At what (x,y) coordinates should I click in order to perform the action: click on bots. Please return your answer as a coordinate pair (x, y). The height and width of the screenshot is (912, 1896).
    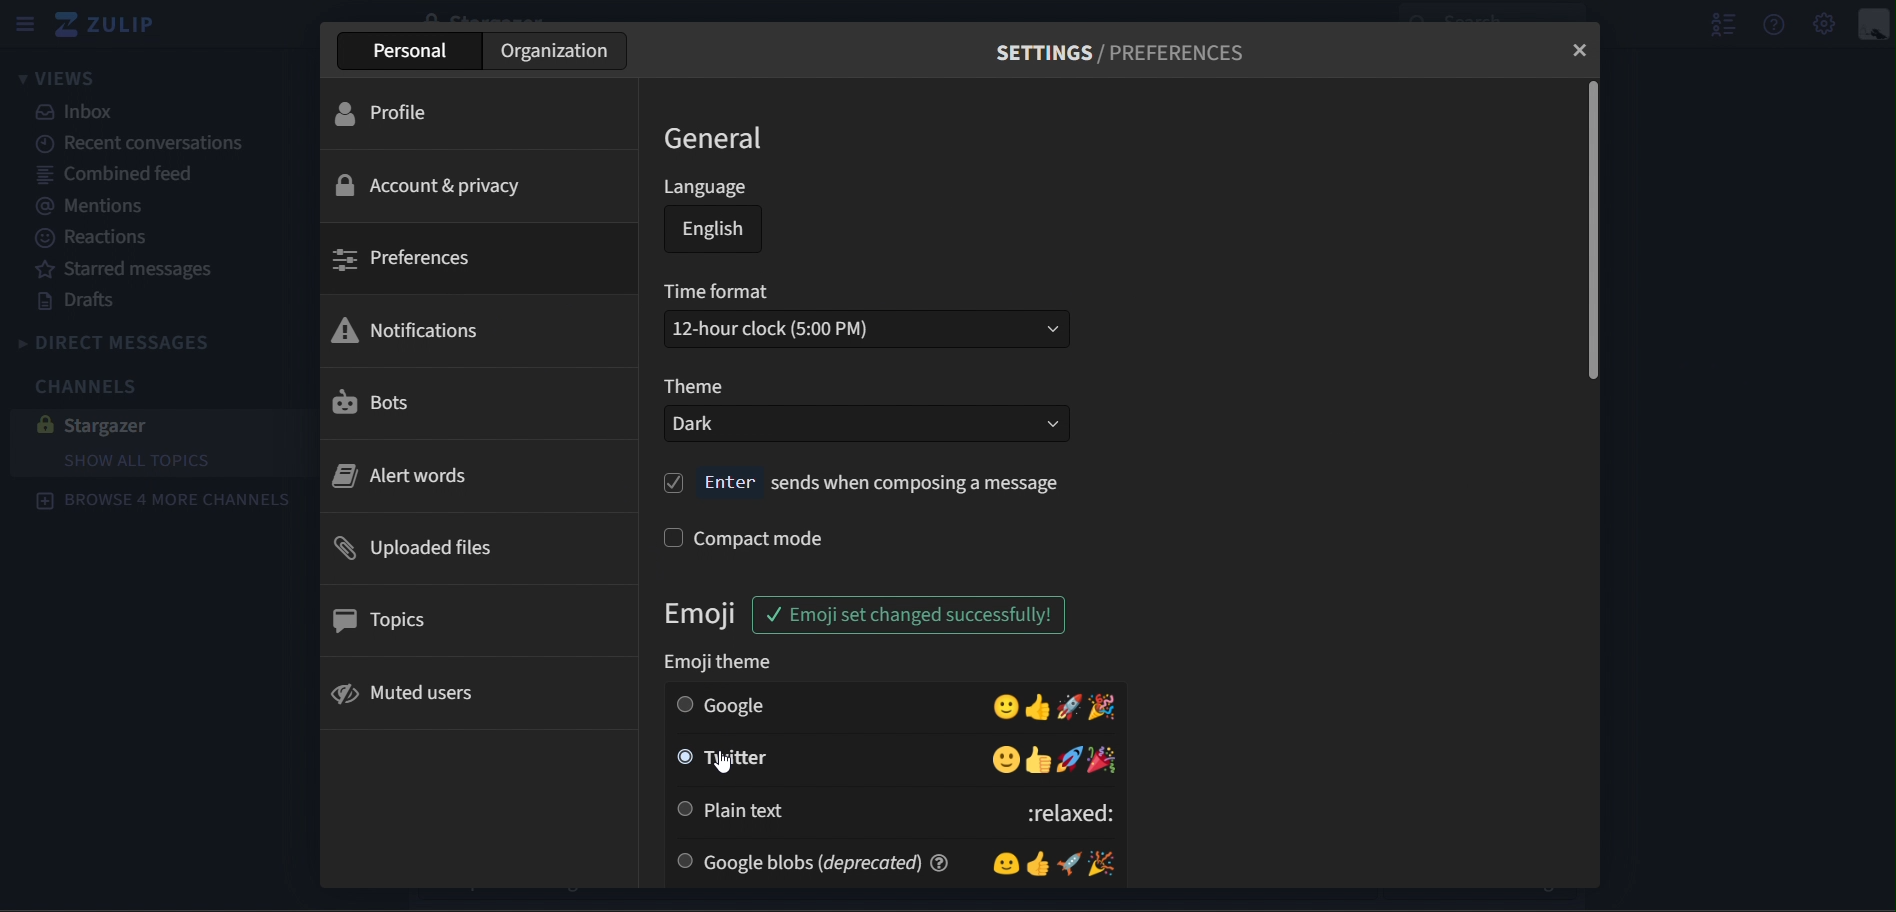
    Looking at the image, I should click on (391, 401).